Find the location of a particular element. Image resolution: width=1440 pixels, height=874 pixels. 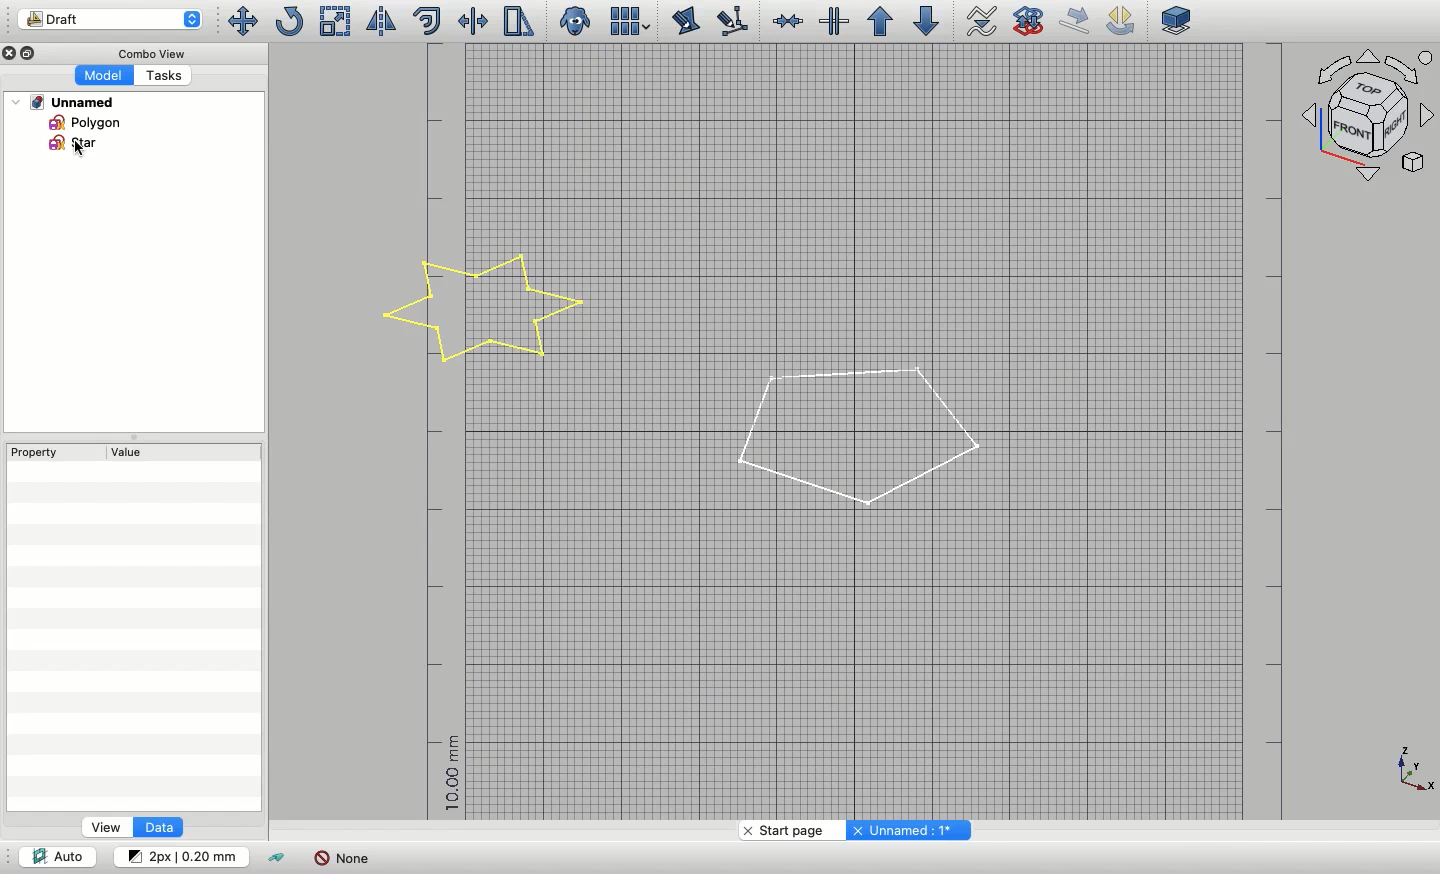

Split is located at coordinates (833, 21).